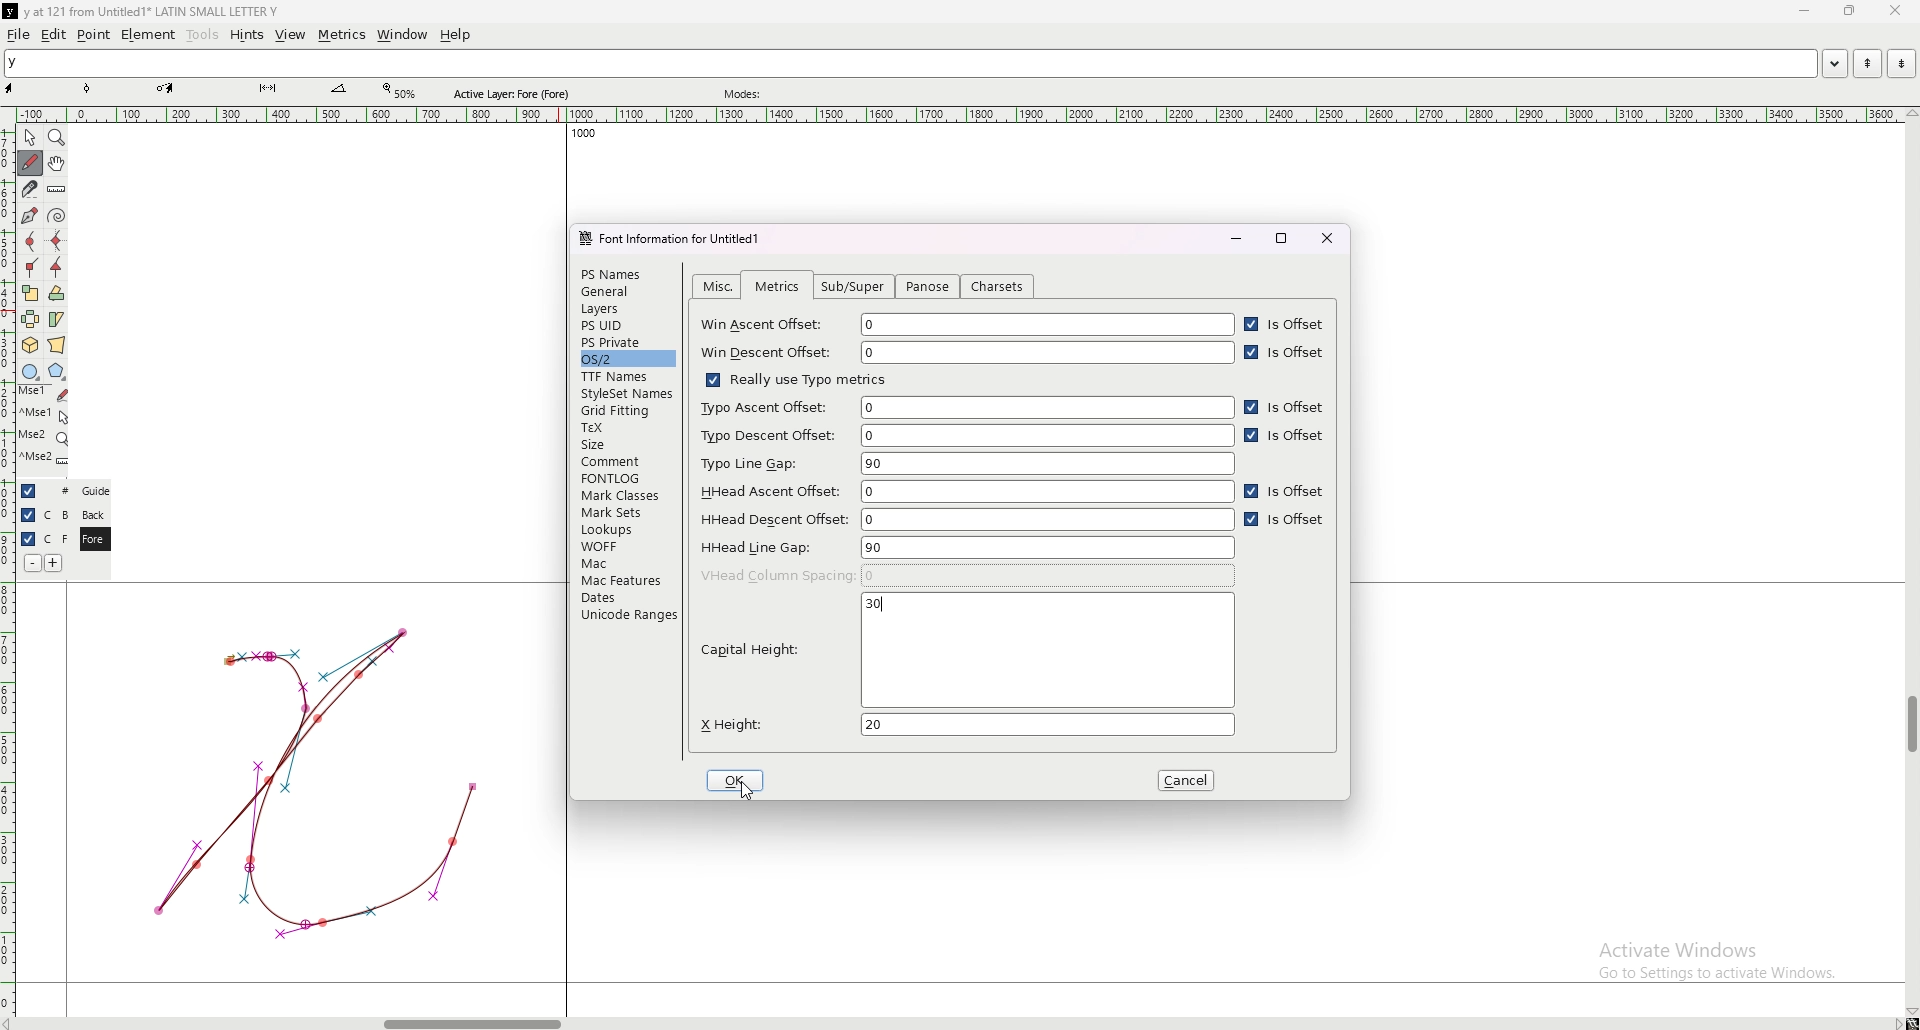 The image size is (1920, 1030). Describe the element at coordinates (1897, 63) in the screenshot. I see `next word` at that location.